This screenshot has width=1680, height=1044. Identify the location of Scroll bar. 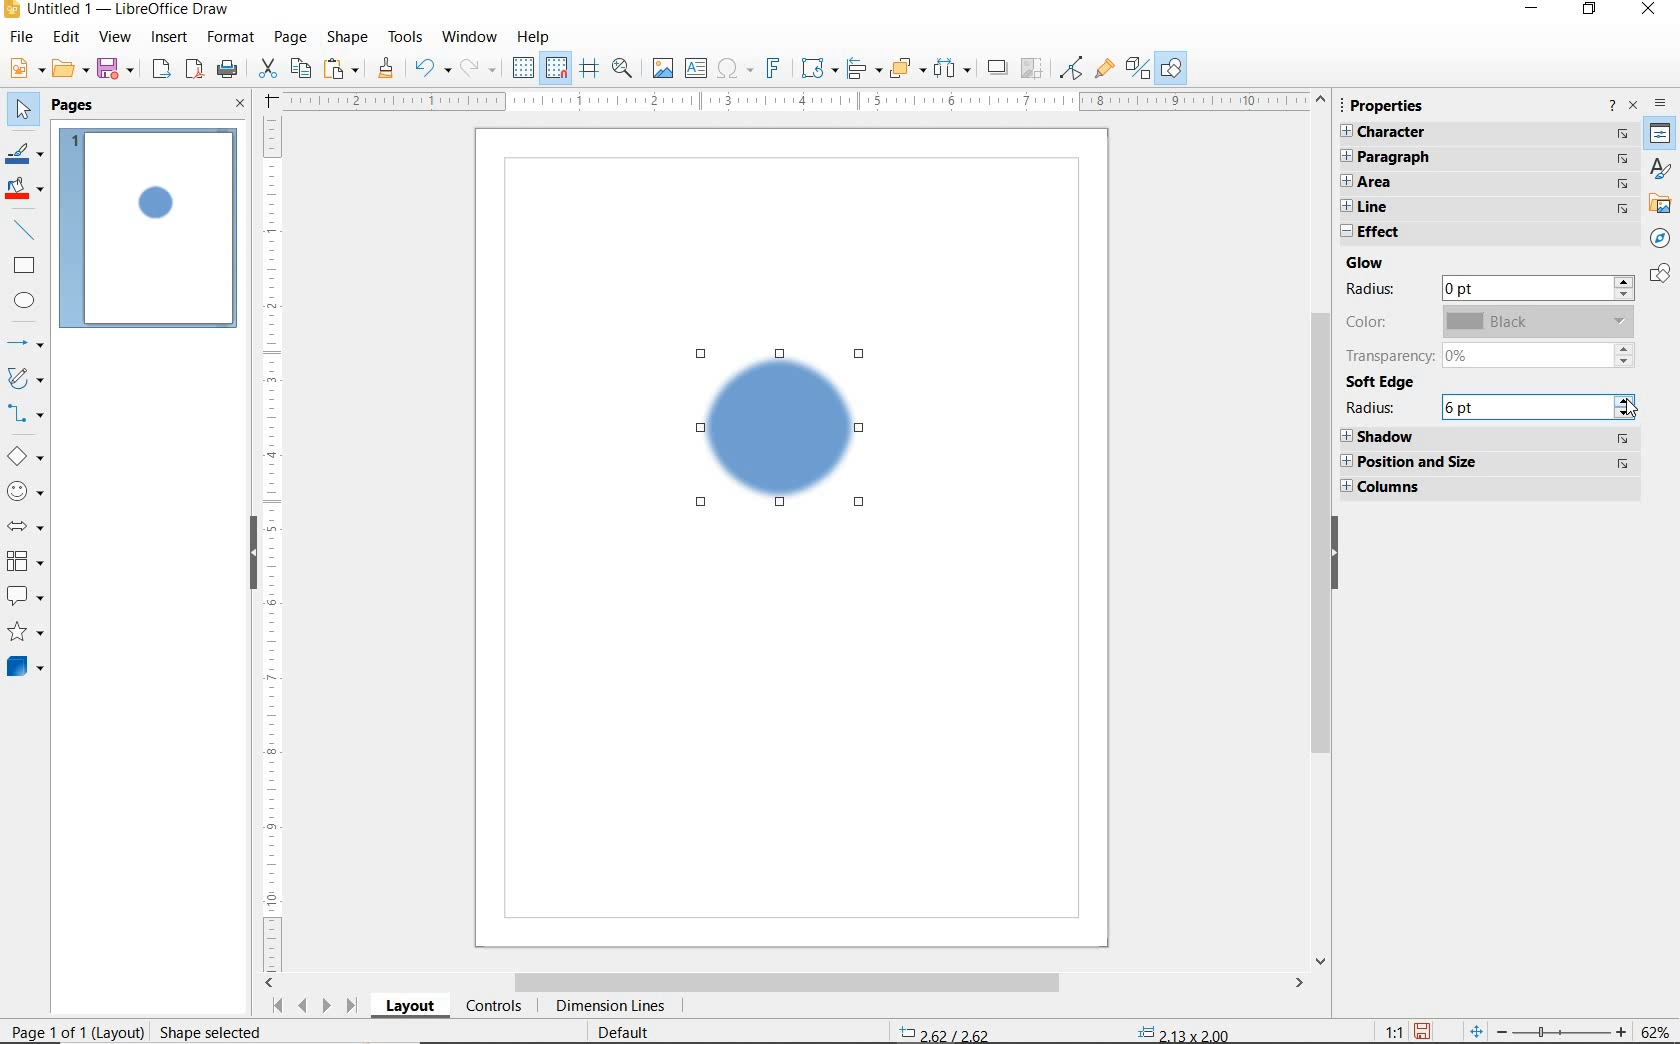
(1318, 532).